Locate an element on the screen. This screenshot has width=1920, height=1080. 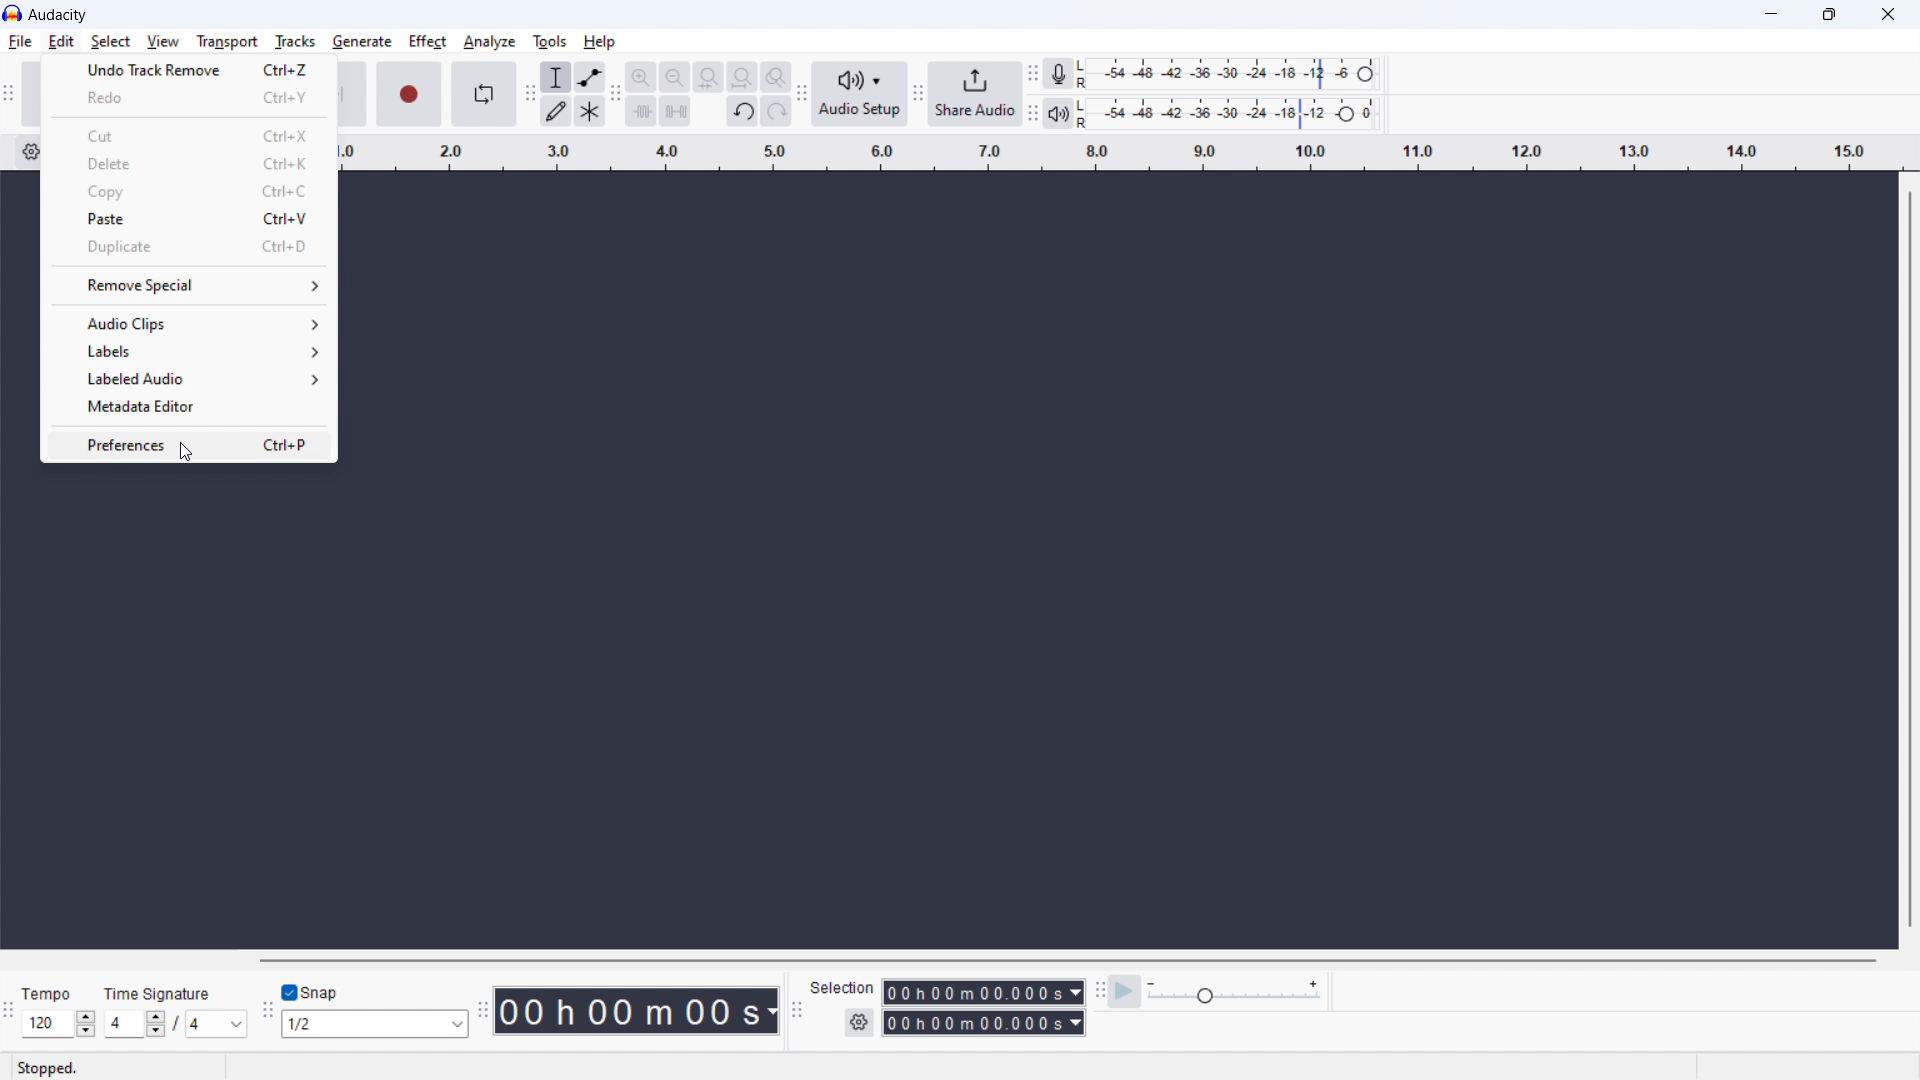
Space for navigating recorded track/s is located at coordinates (1119, 562).